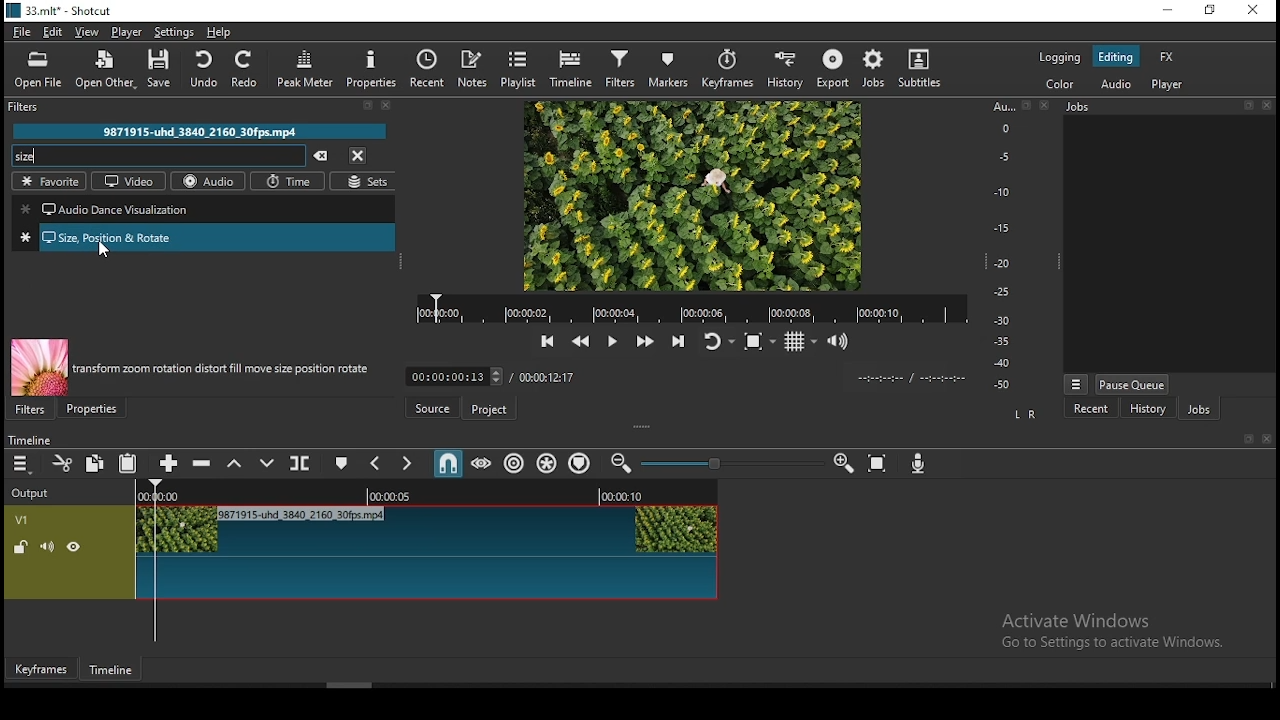 The image size is (1280, 720). What do you see at coordinates (30, 410) in the screenshot?
I see `filters` at bounding box center [30, 410].